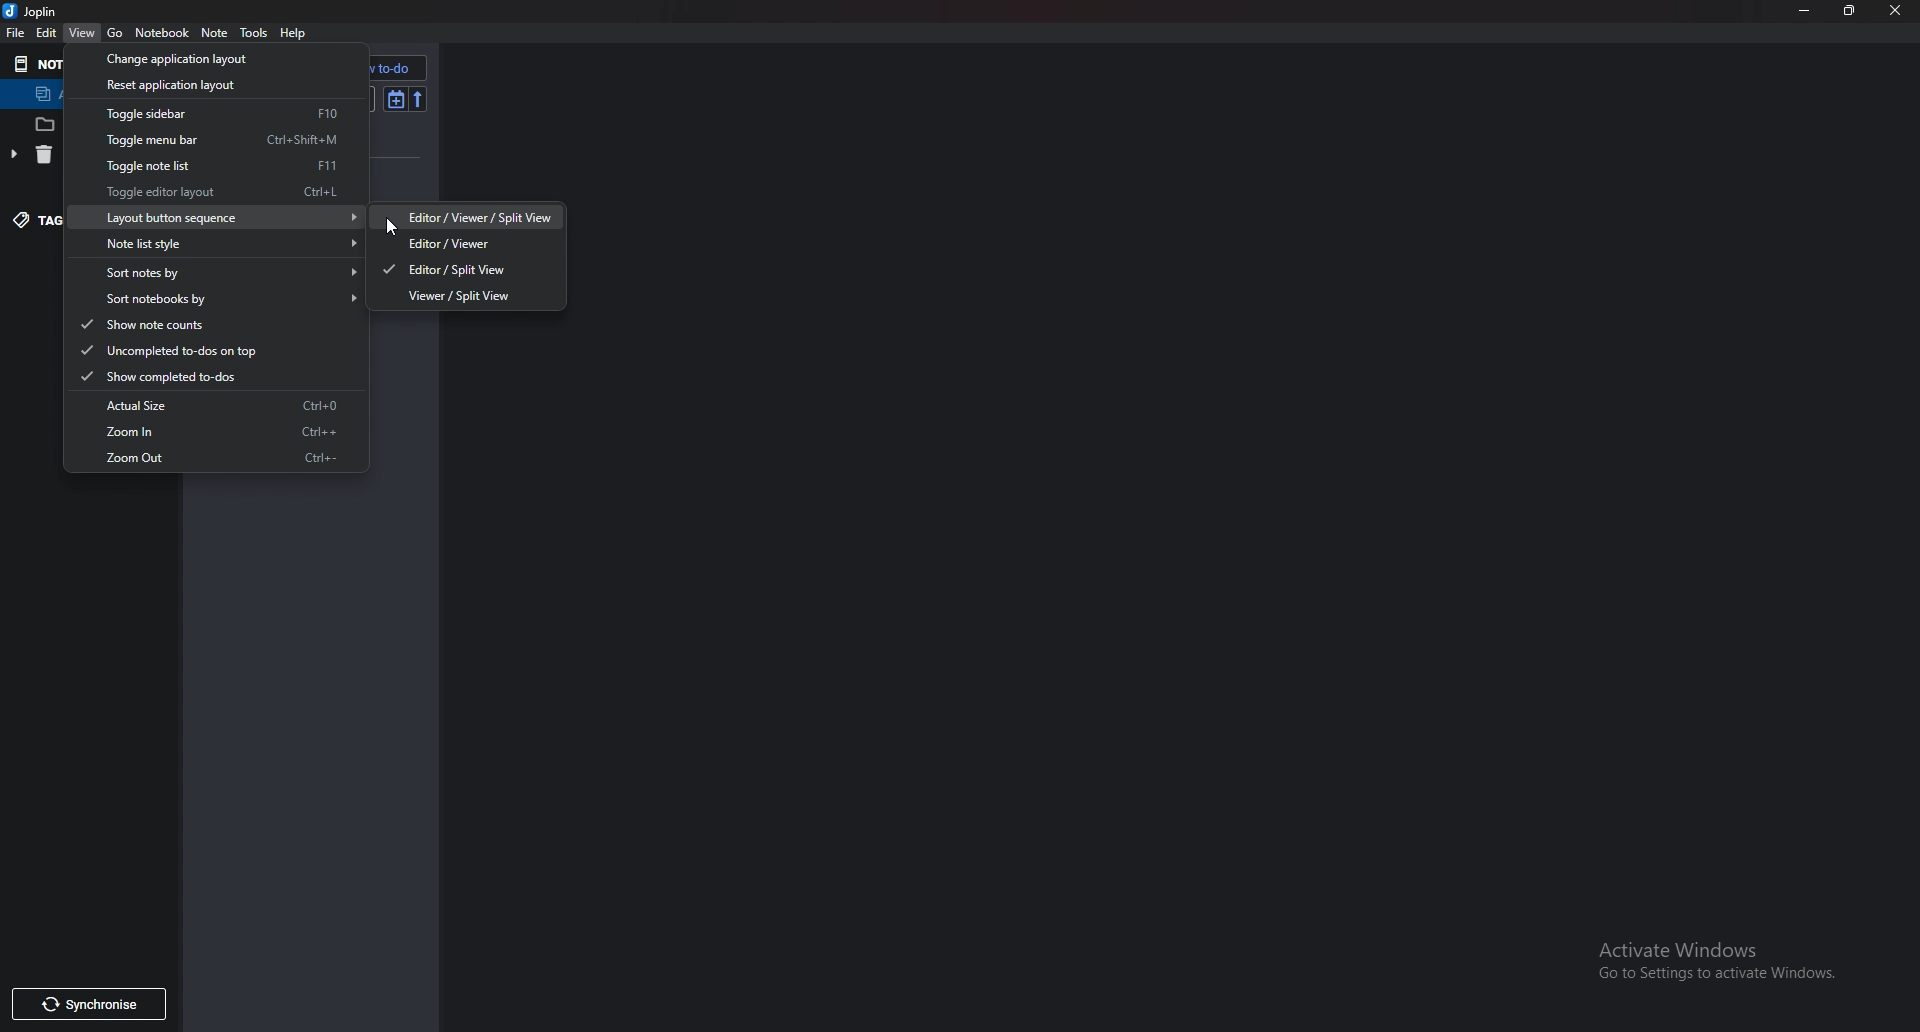 The width and height of the screenshot is (1920, 1032). Describe the element at coordinates (224, 218) in the screenshot. I see `Layout button sequence` at that location.